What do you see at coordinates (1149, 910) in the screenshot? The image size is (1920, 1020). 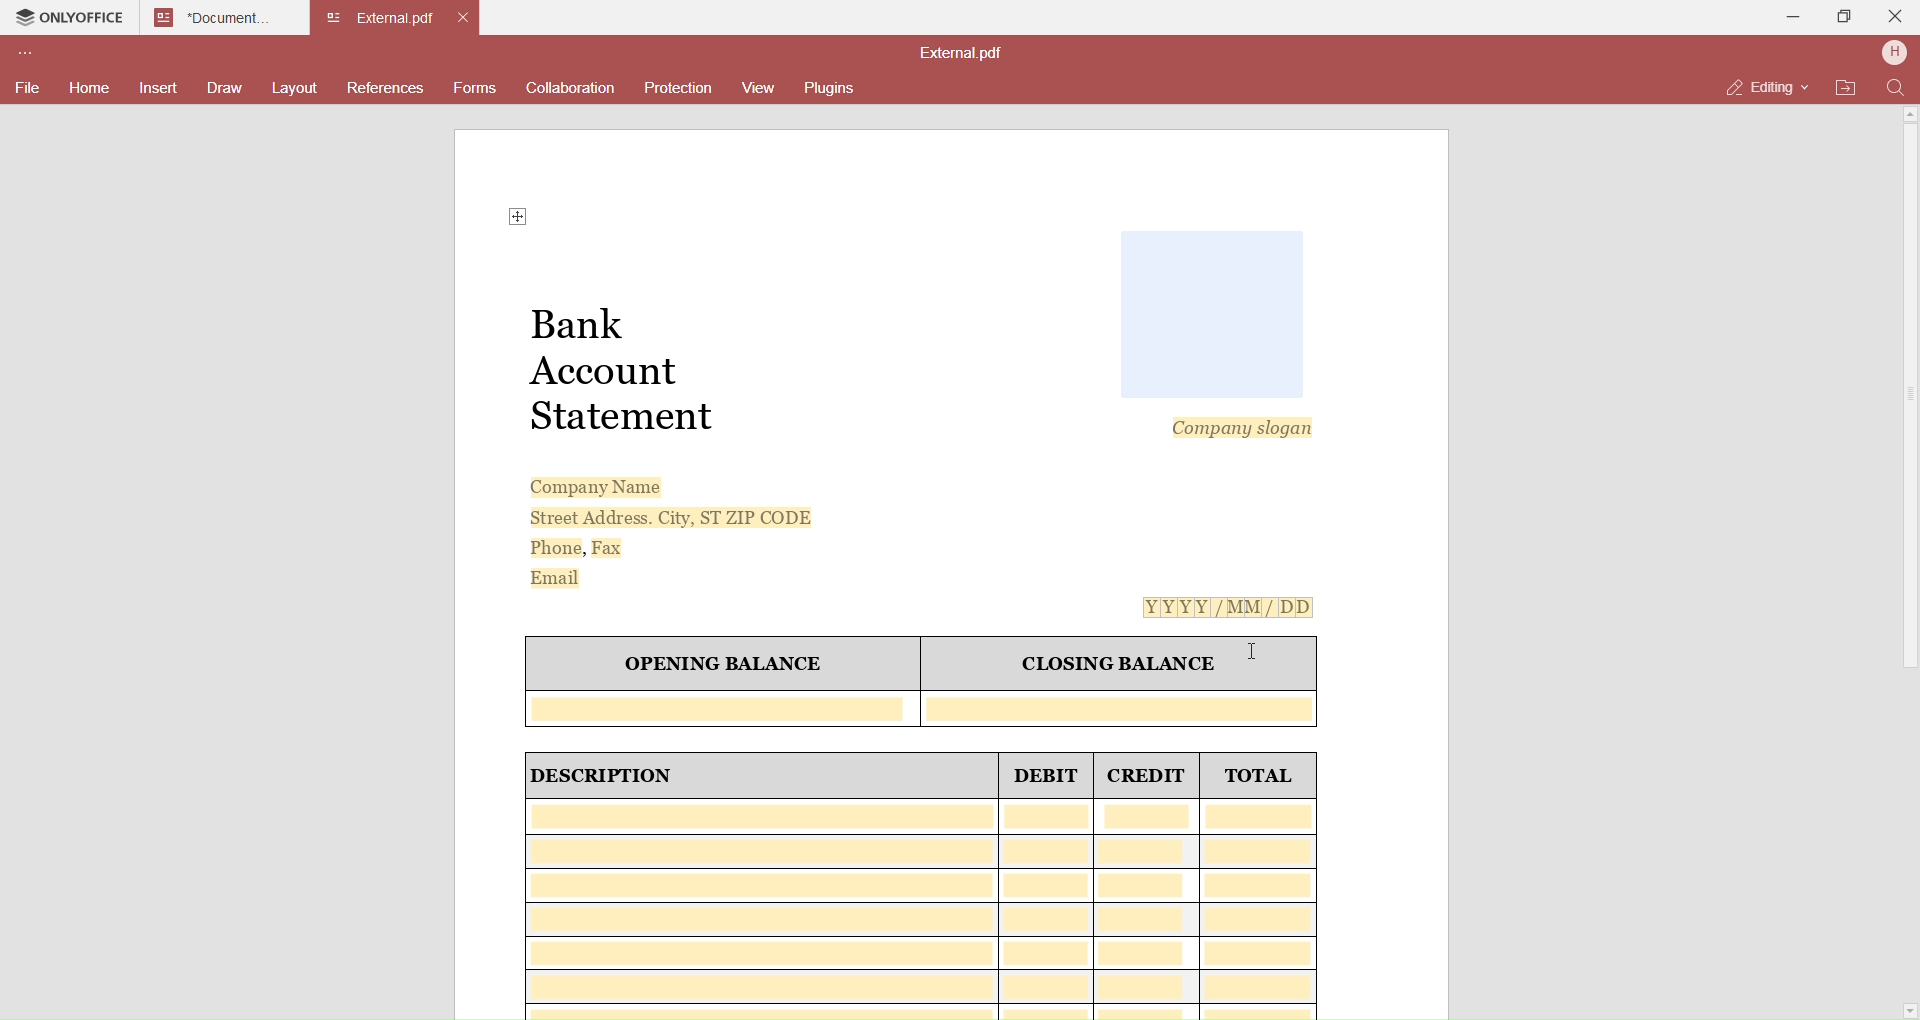 I see `credit cell` at bounding box center [1149, 910].